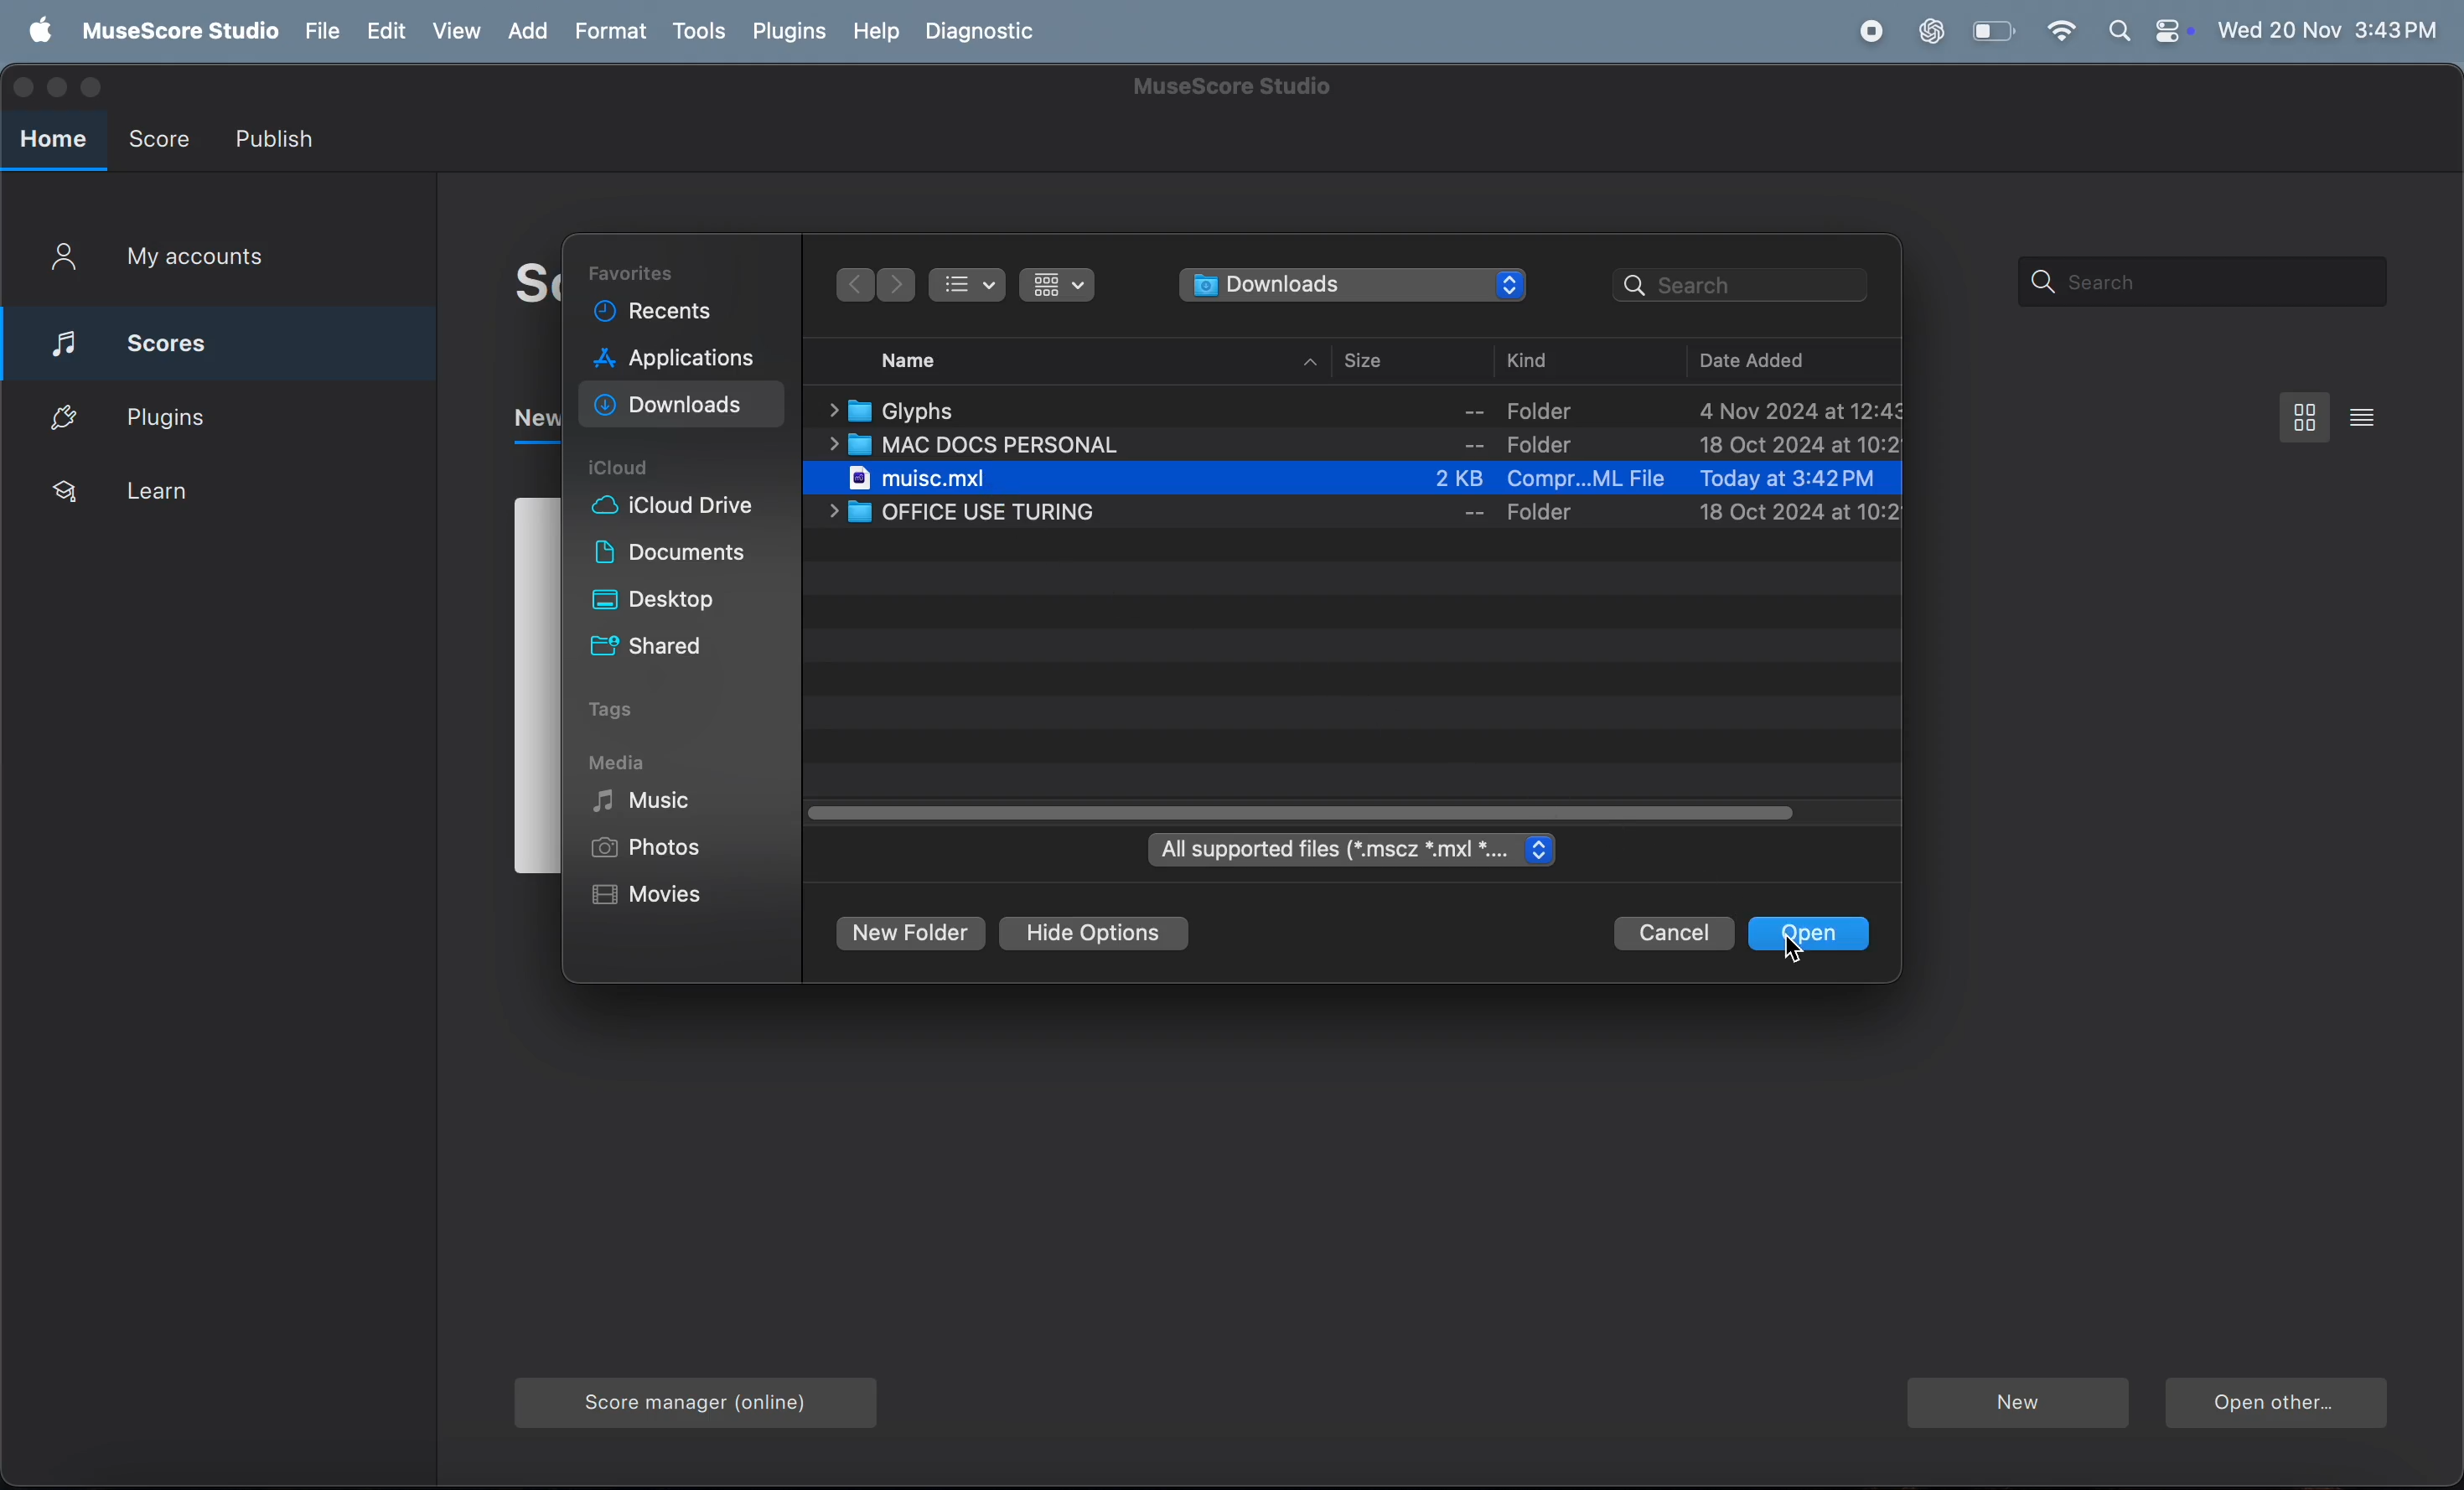  I want to click on open, so click(1819, 932).